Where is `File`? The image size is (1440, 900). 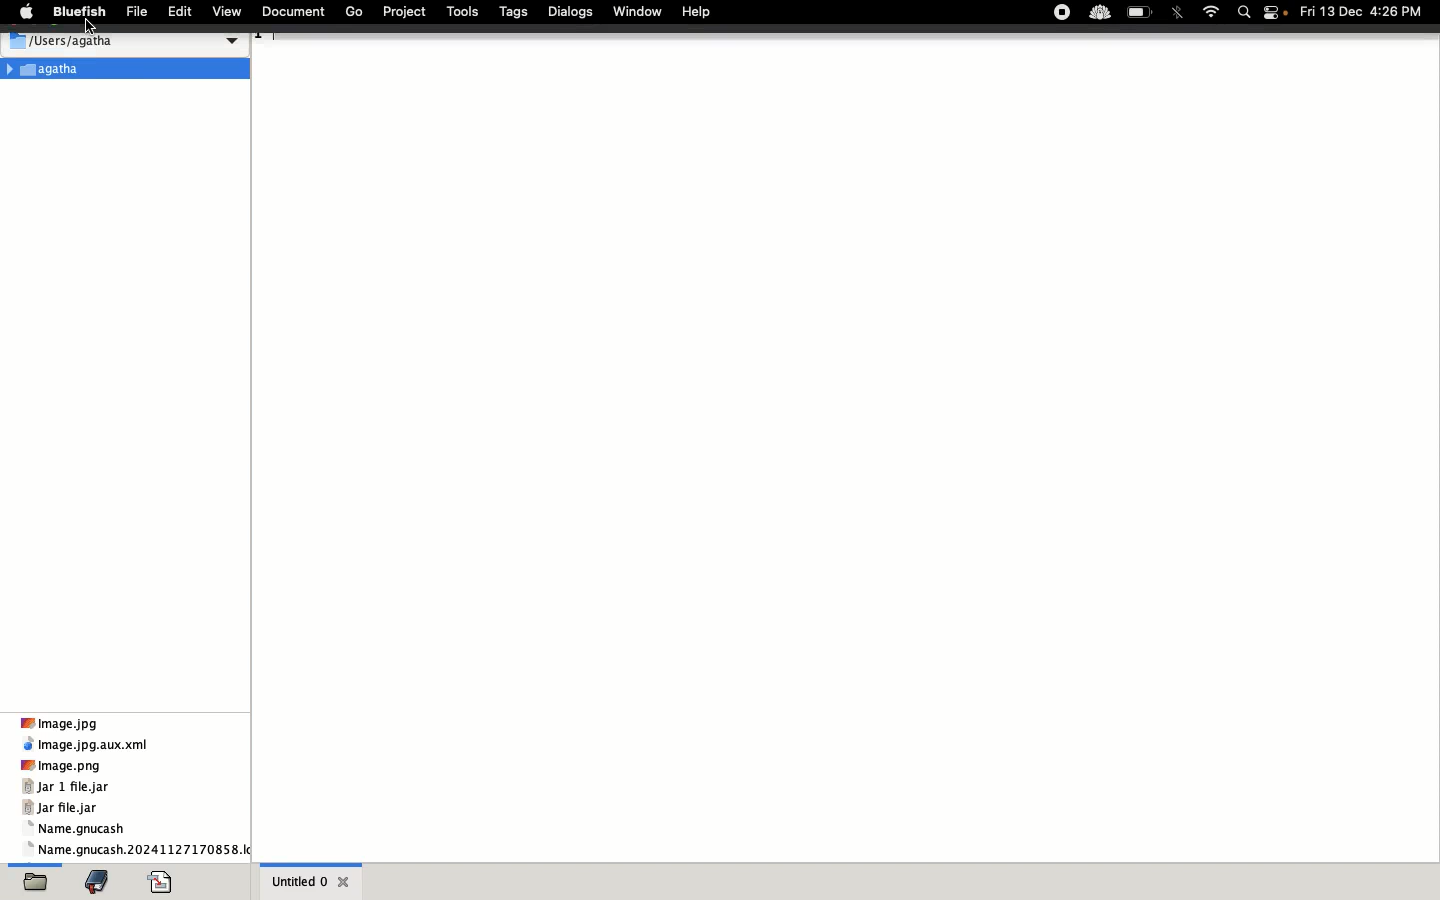
File is located at coordinates (136, 14).